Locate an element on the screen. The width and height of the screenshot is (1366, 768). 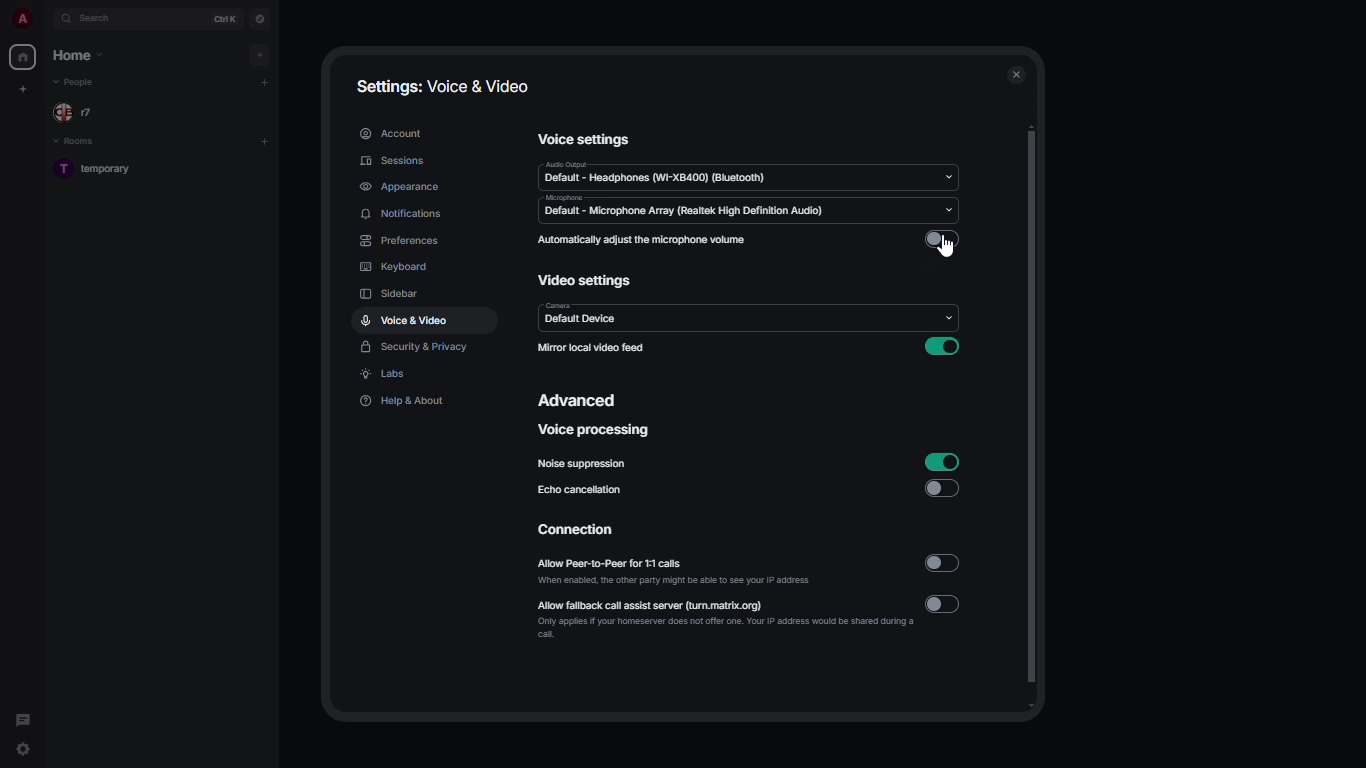
security & privacy is located at coordinates (416, 348).